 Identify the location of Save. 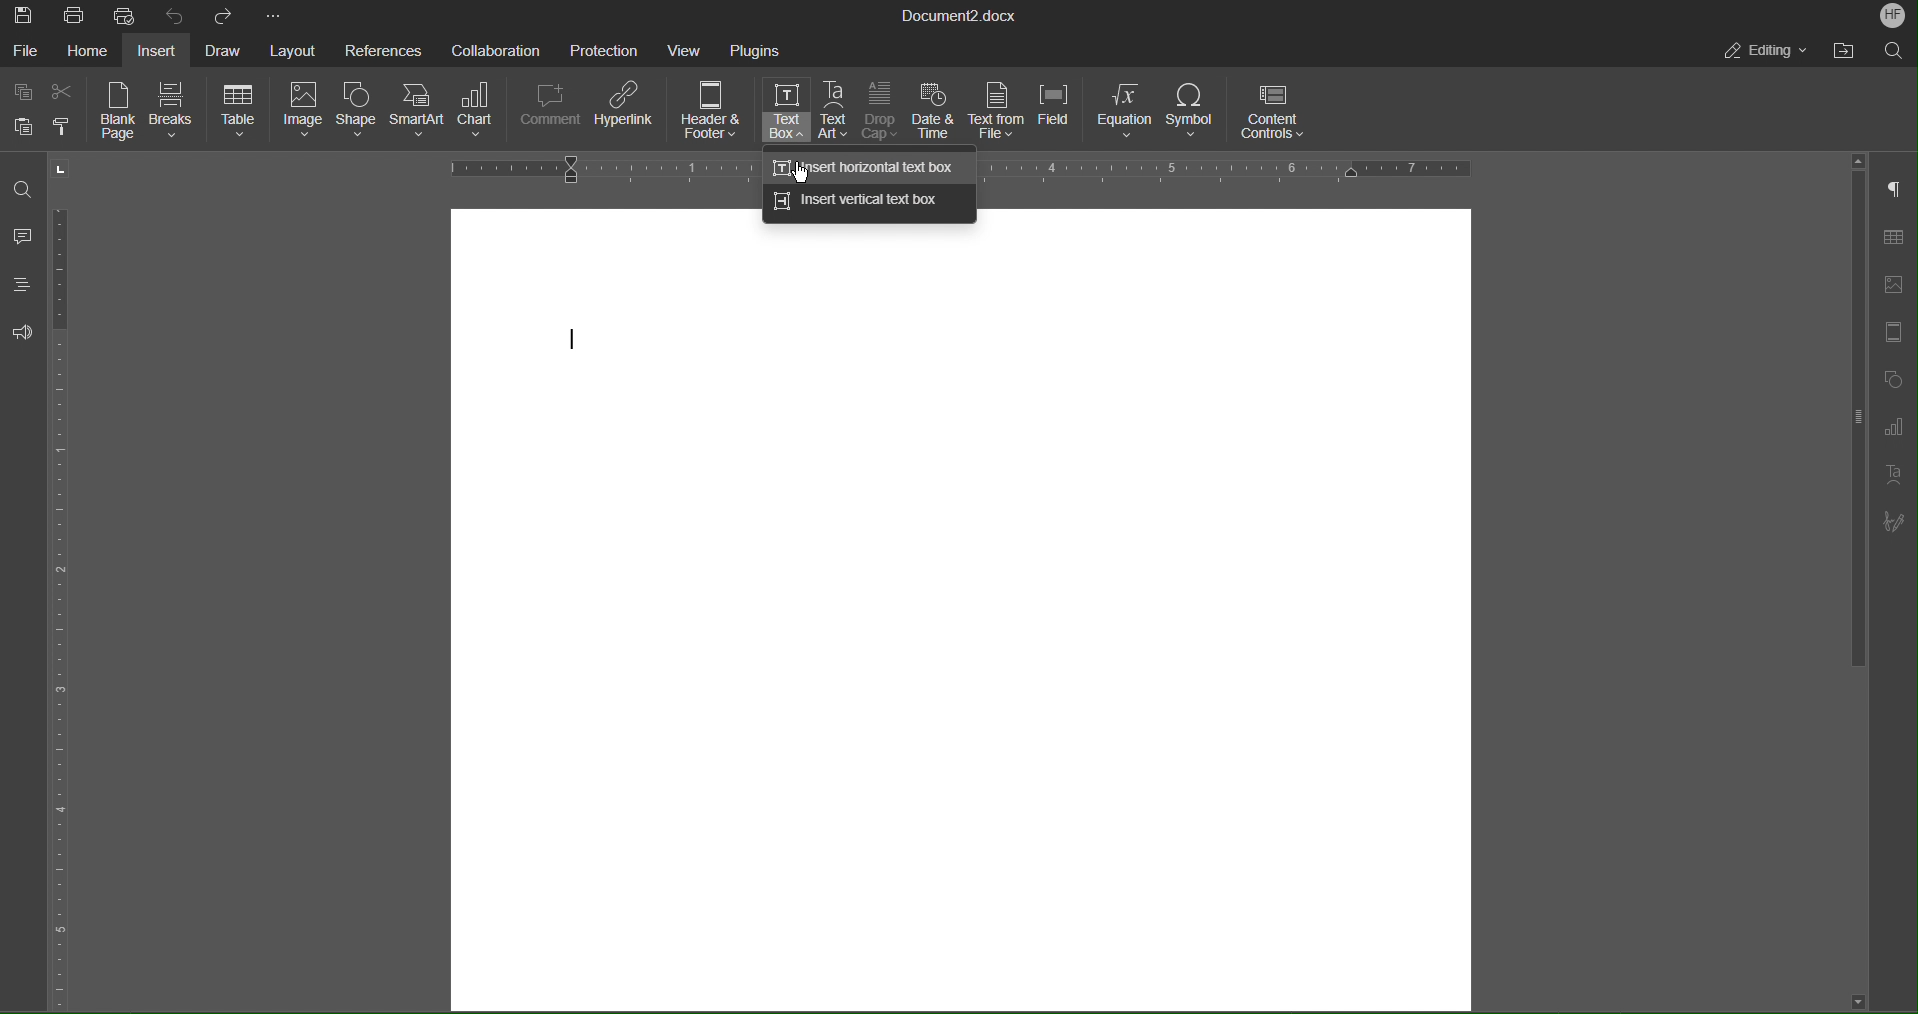
(26, 14).